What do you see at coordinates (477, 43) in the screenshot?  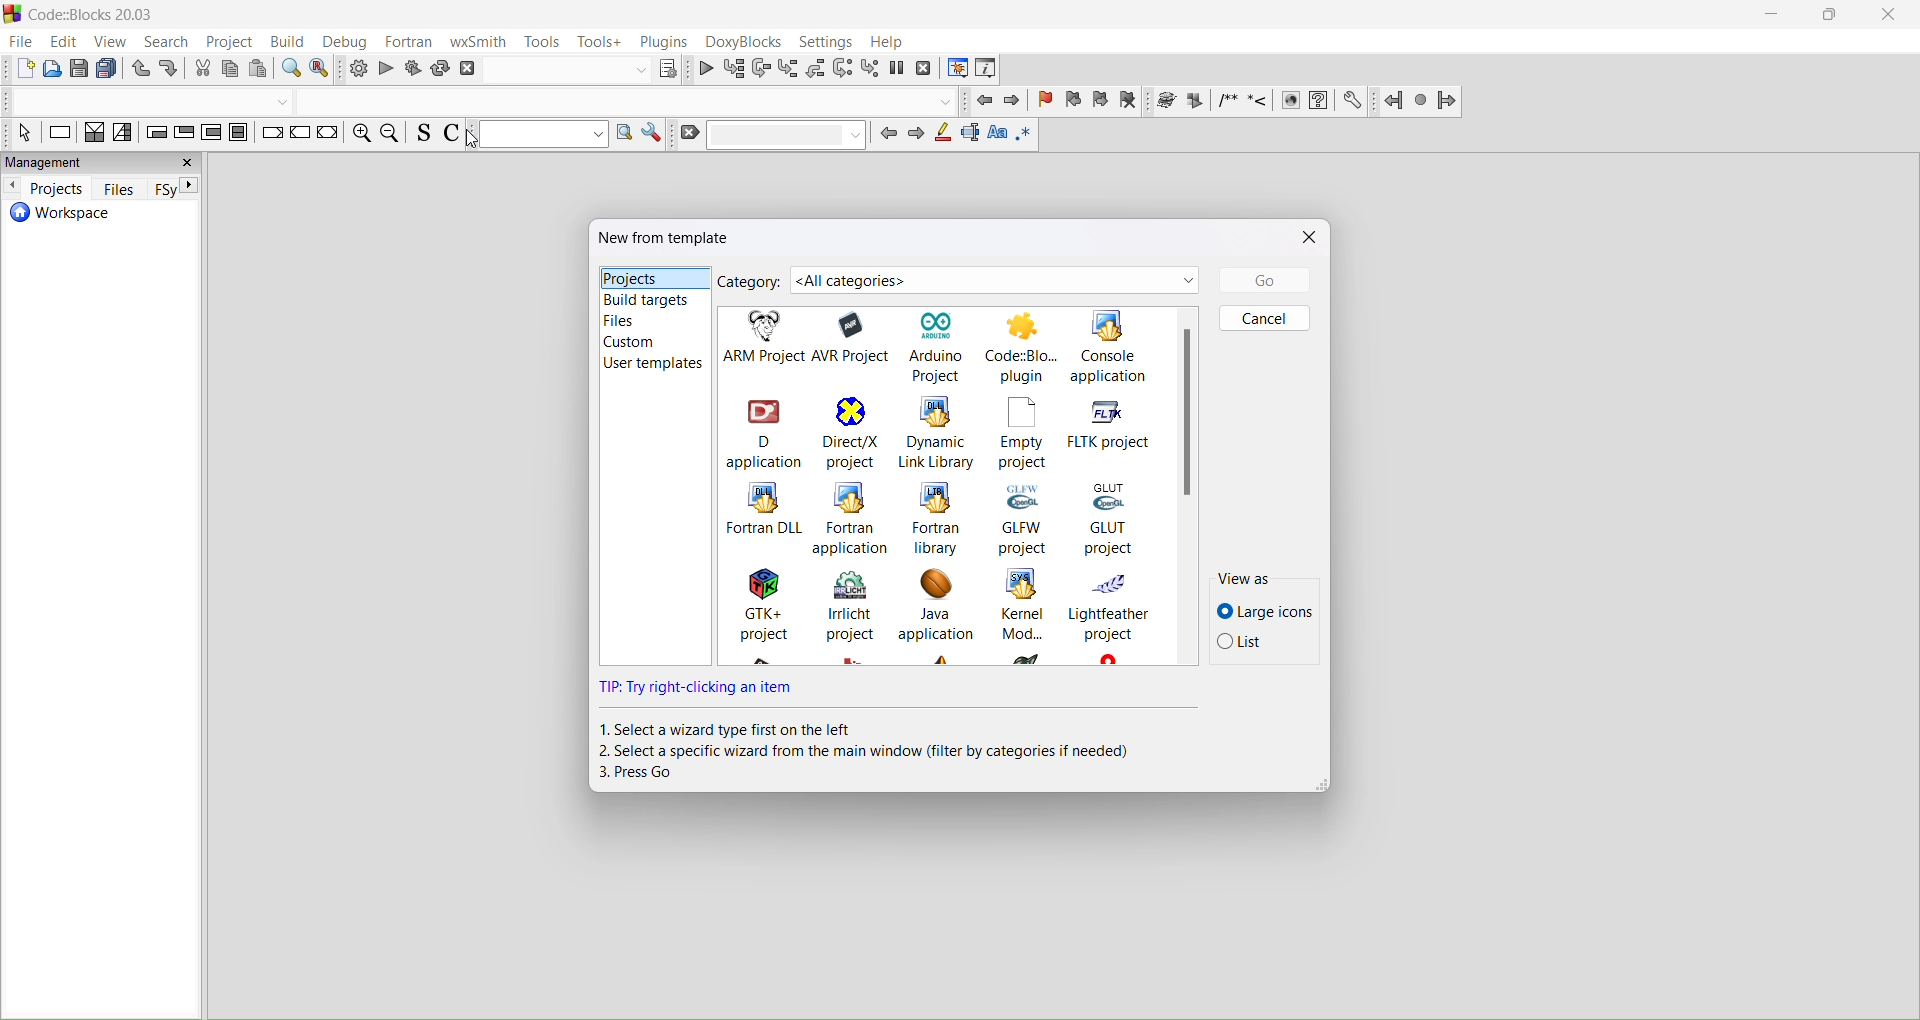 I see `wxSmith` at bounding box center [477, 43].